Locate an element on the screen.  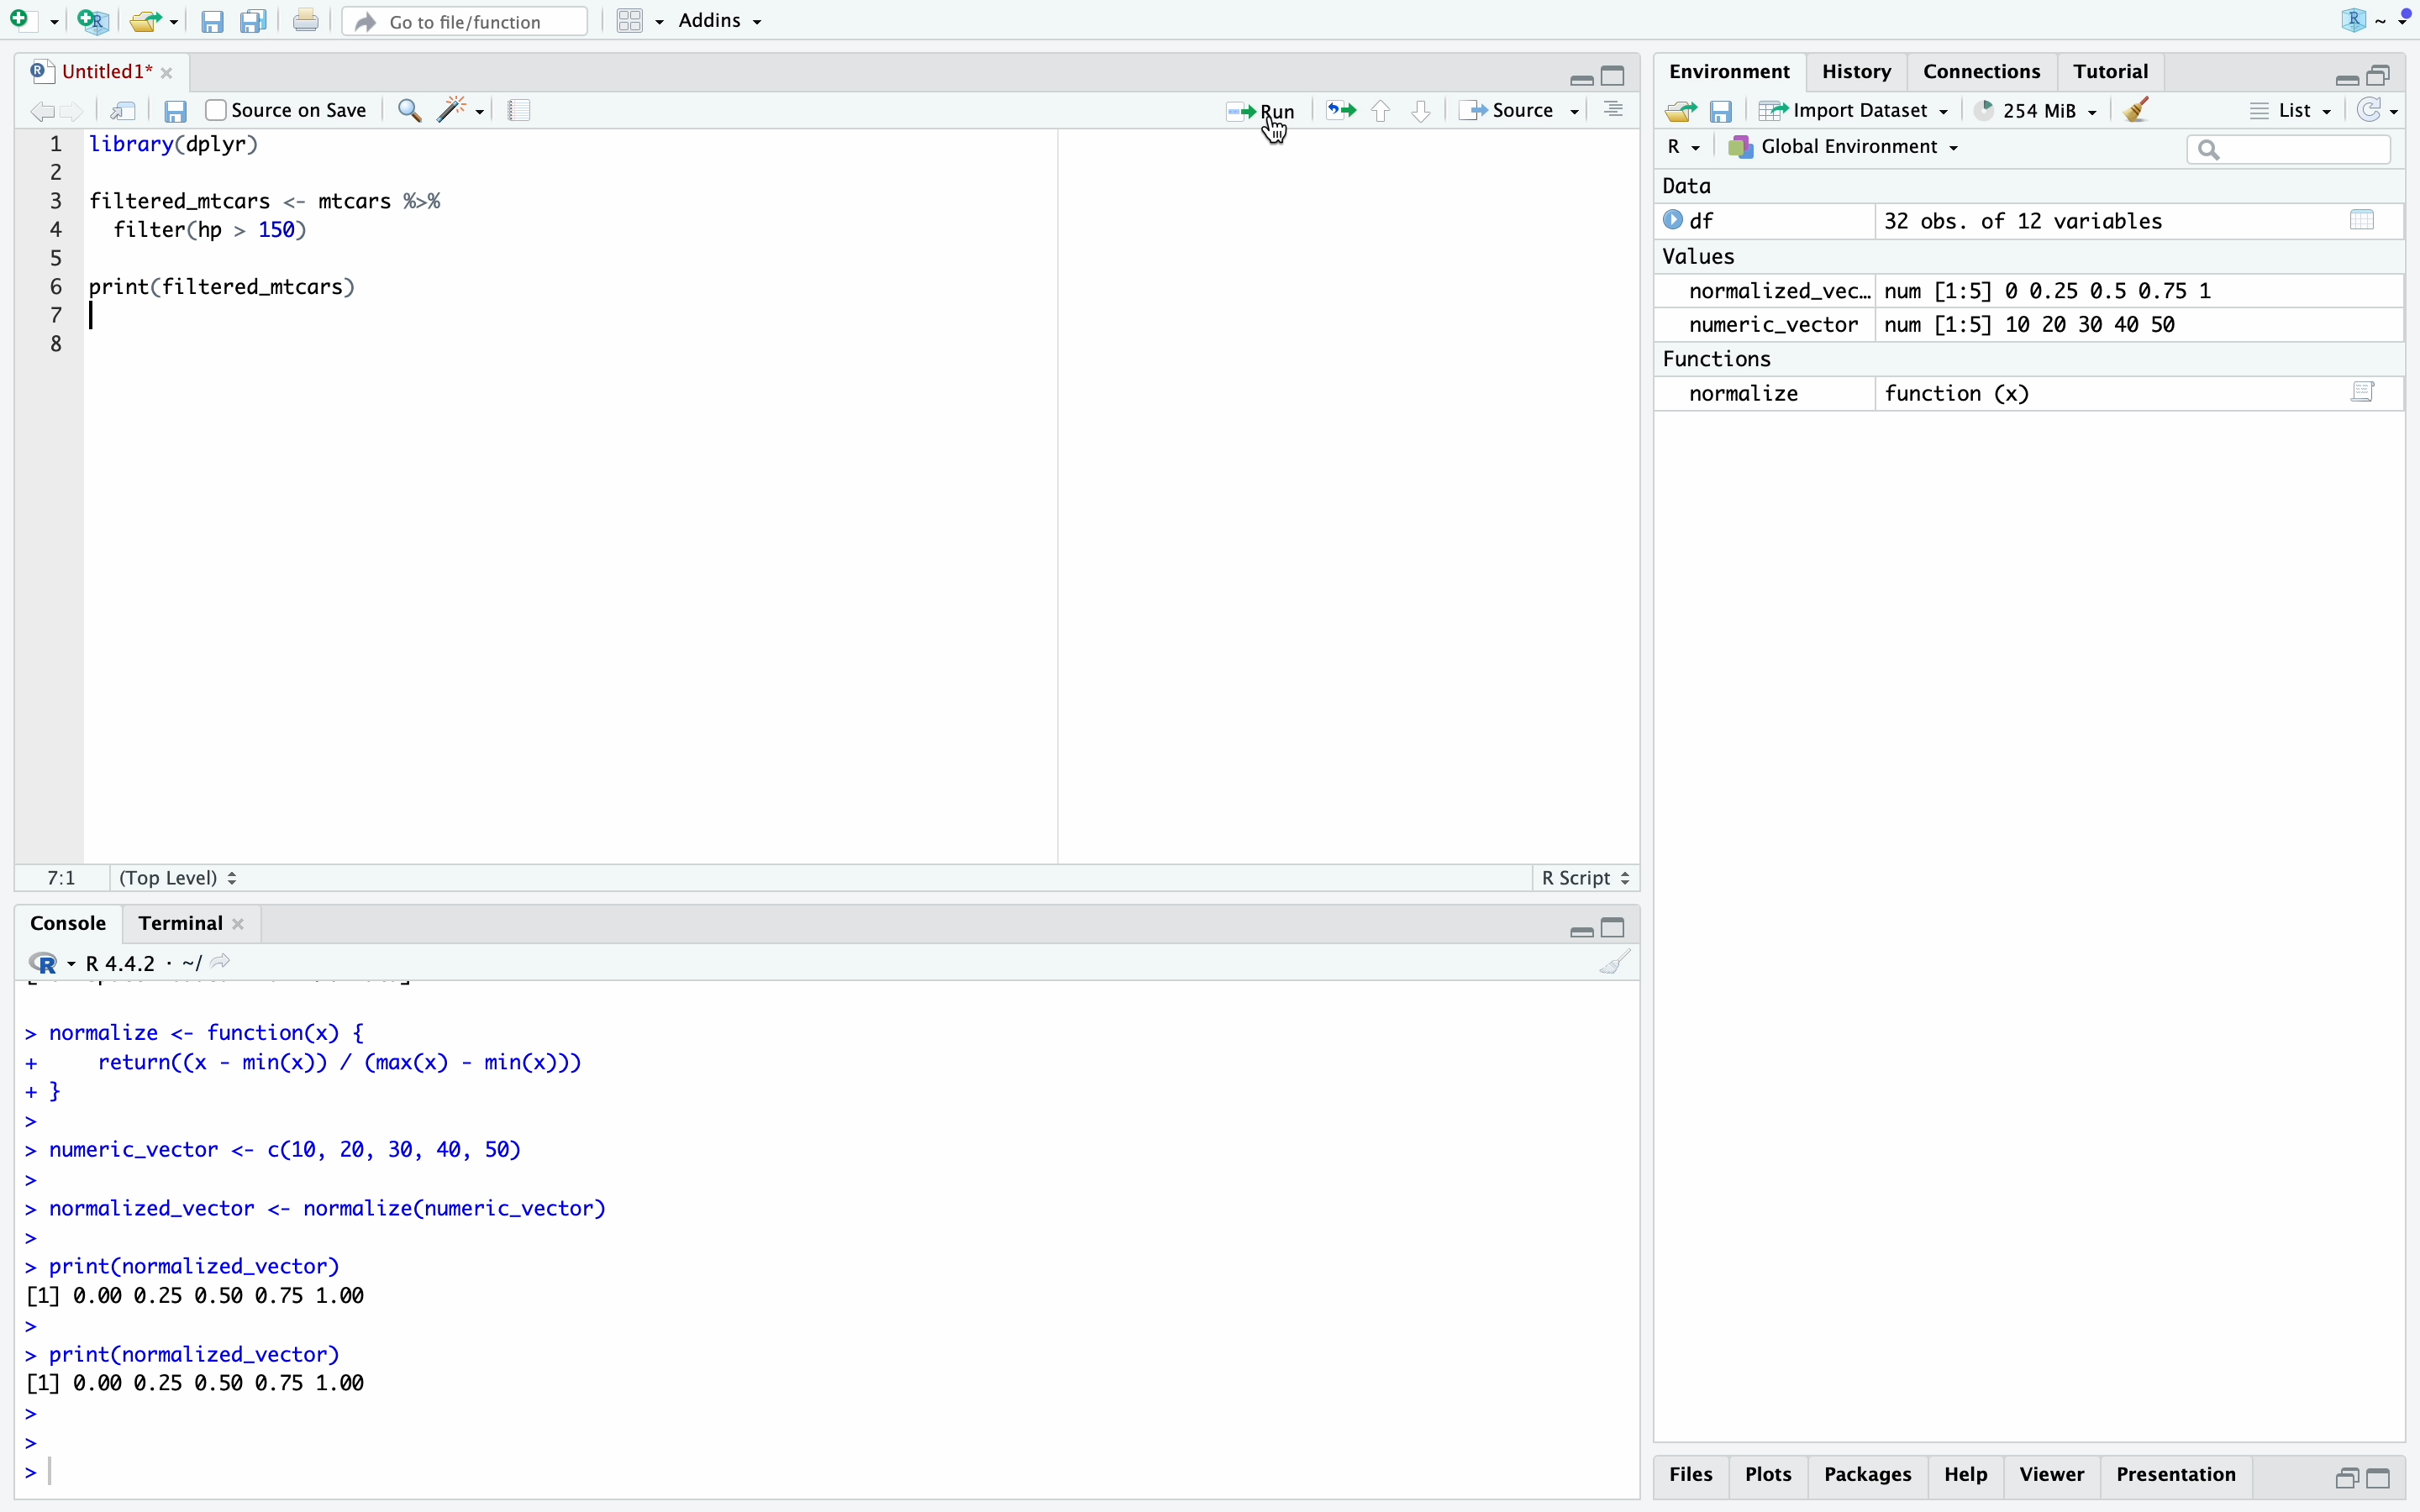
refresh is located at coordinates (2377, 111).